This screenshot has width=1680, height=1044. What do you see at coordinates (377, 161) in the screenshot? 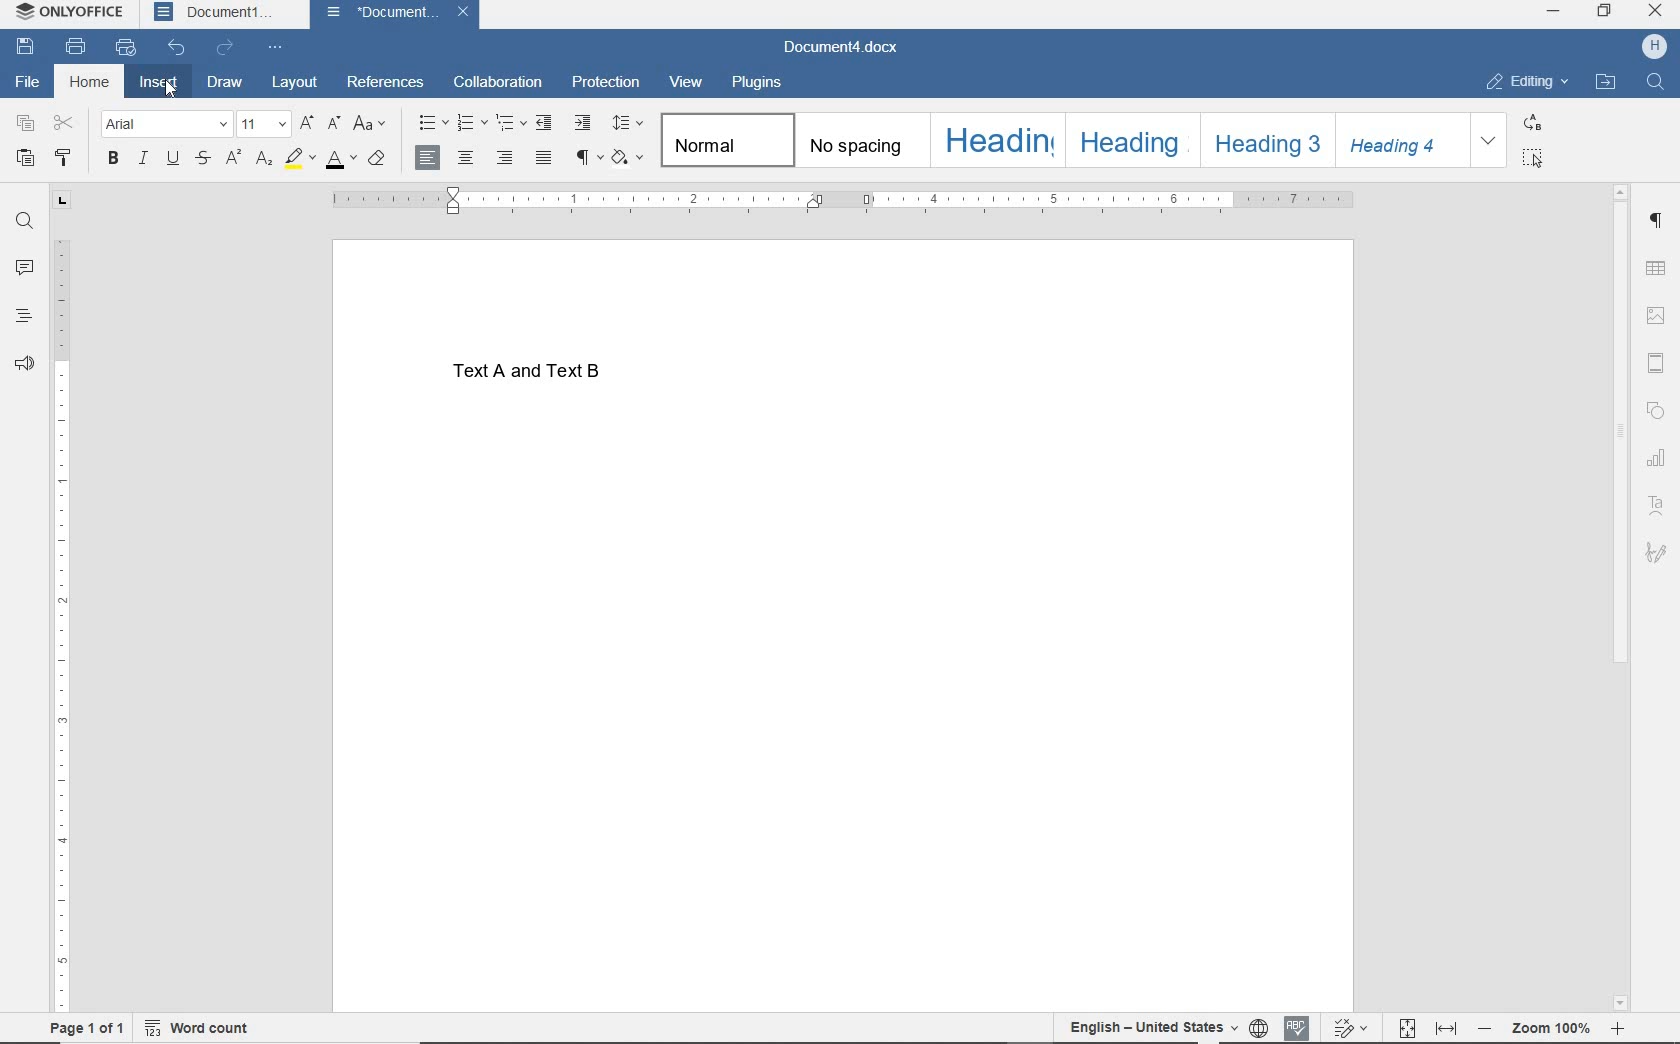
I see `CLEAR STYLE` at bounding box center [377, 161].